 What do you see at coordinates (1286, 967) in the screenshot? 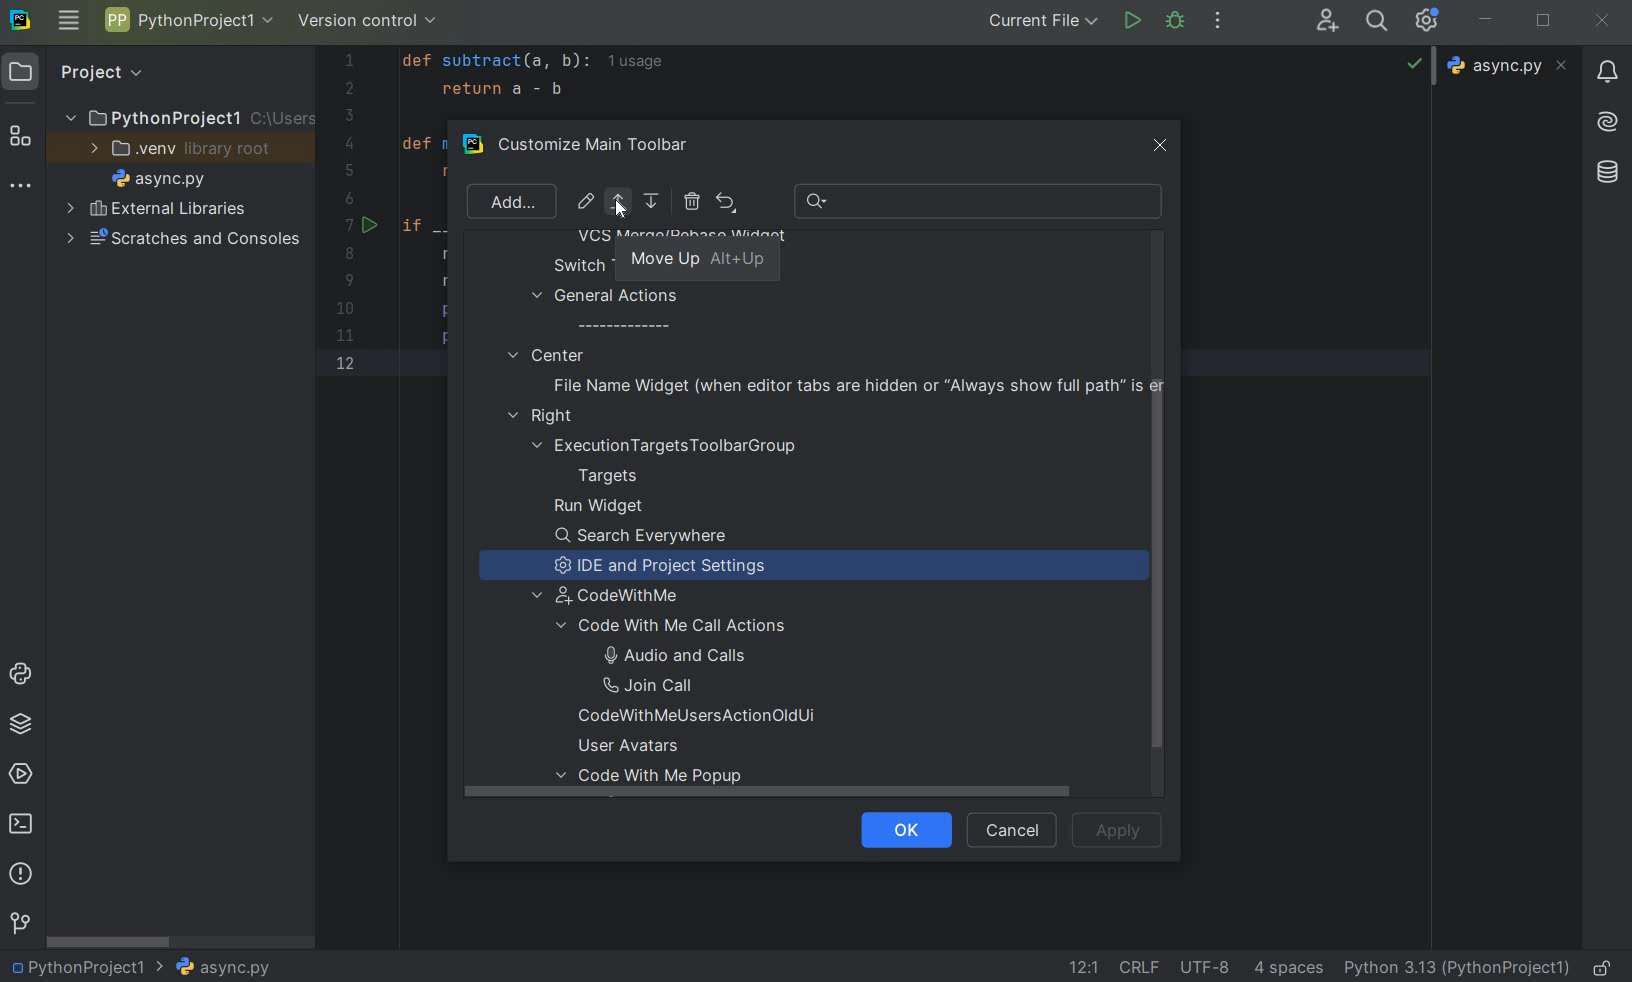
I see `INDENT` at bounding box center [1286, 967].